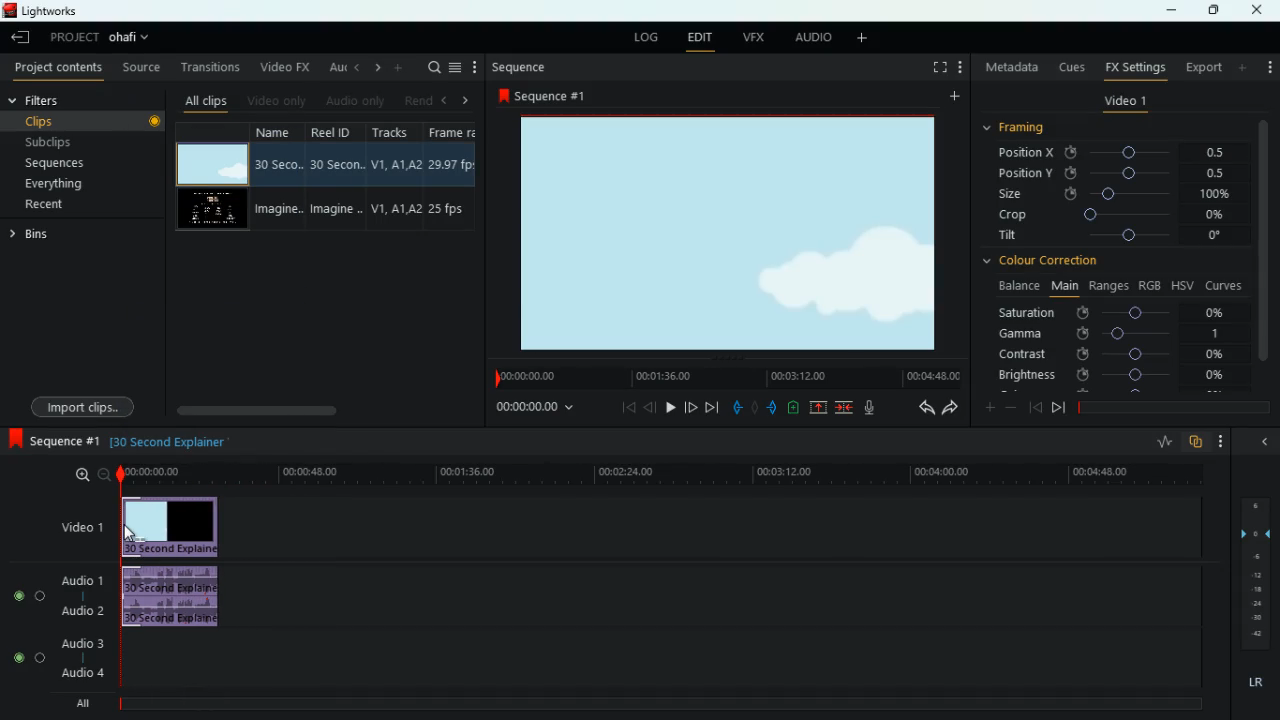  I want to click on merge, so click(847, 409).